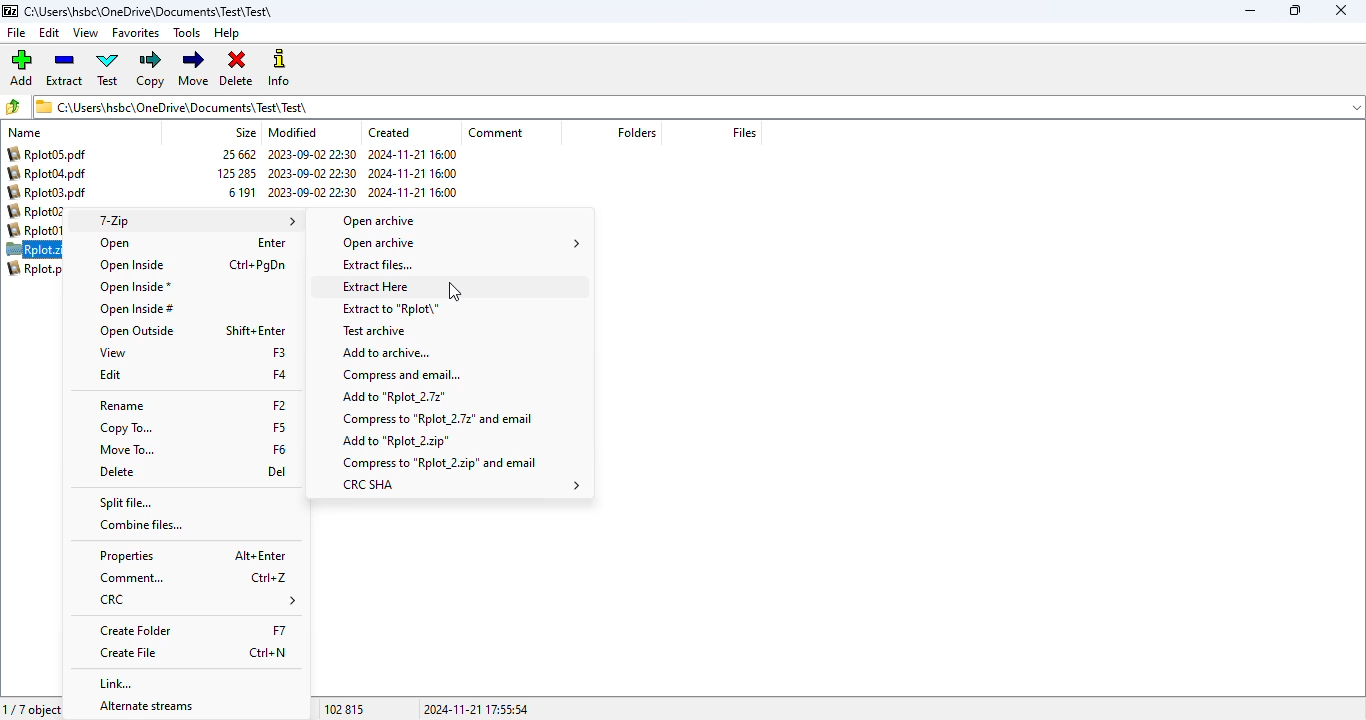  Describe the element at coordinates (50, 192) in the screenshot. I see `Rplot03.pdf` at that location.